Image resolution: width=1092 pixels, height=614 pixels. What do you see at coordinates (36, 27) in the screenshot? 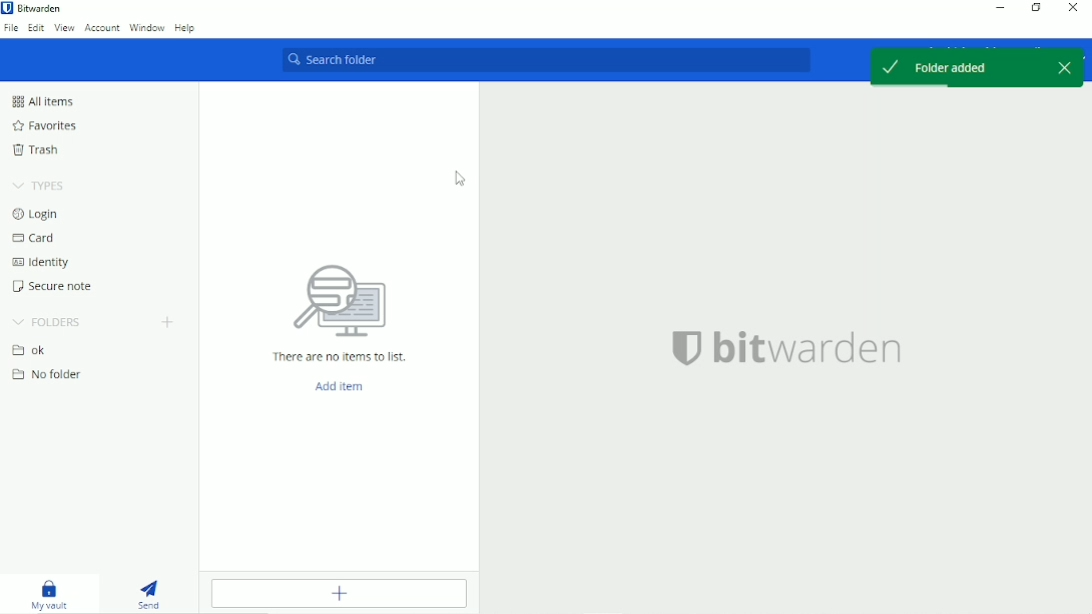
I see `Edit` at bounding box center [36, 27].